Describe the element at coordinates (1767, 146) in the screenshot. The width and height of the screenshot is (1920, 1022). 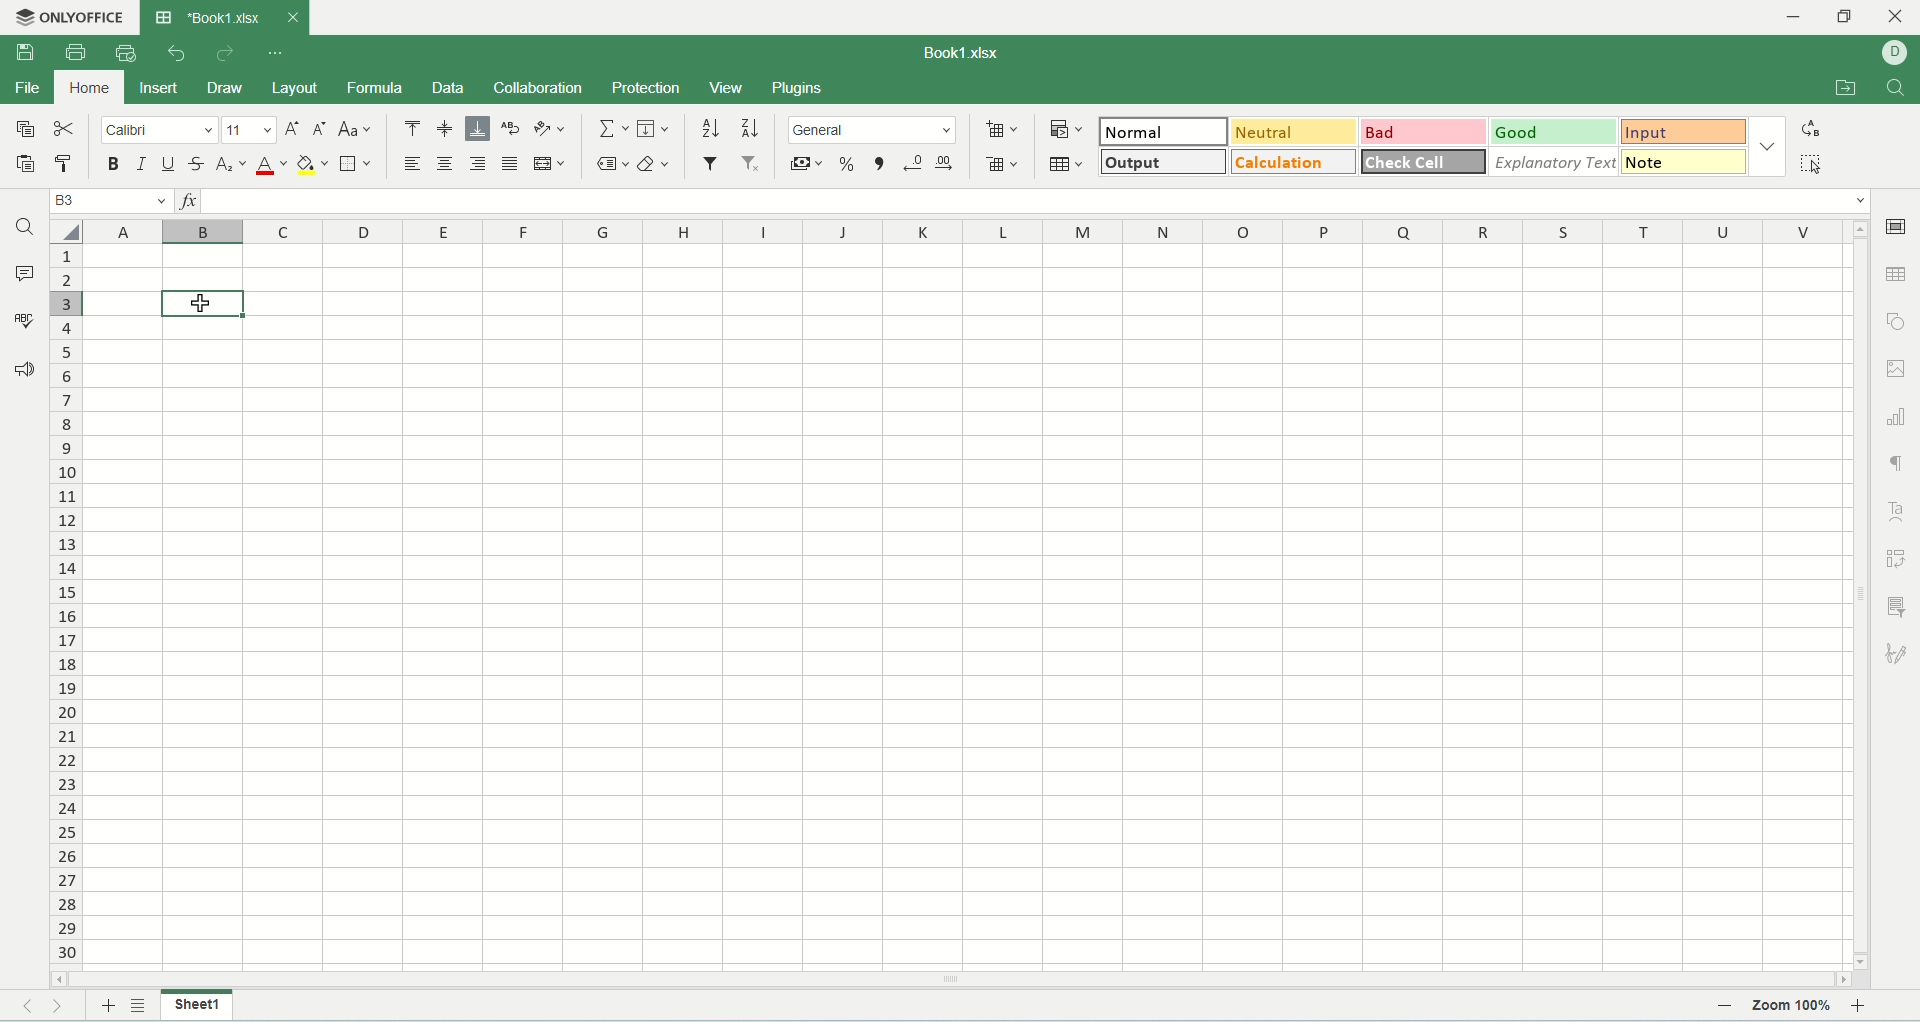
I see `cell style` at that location.